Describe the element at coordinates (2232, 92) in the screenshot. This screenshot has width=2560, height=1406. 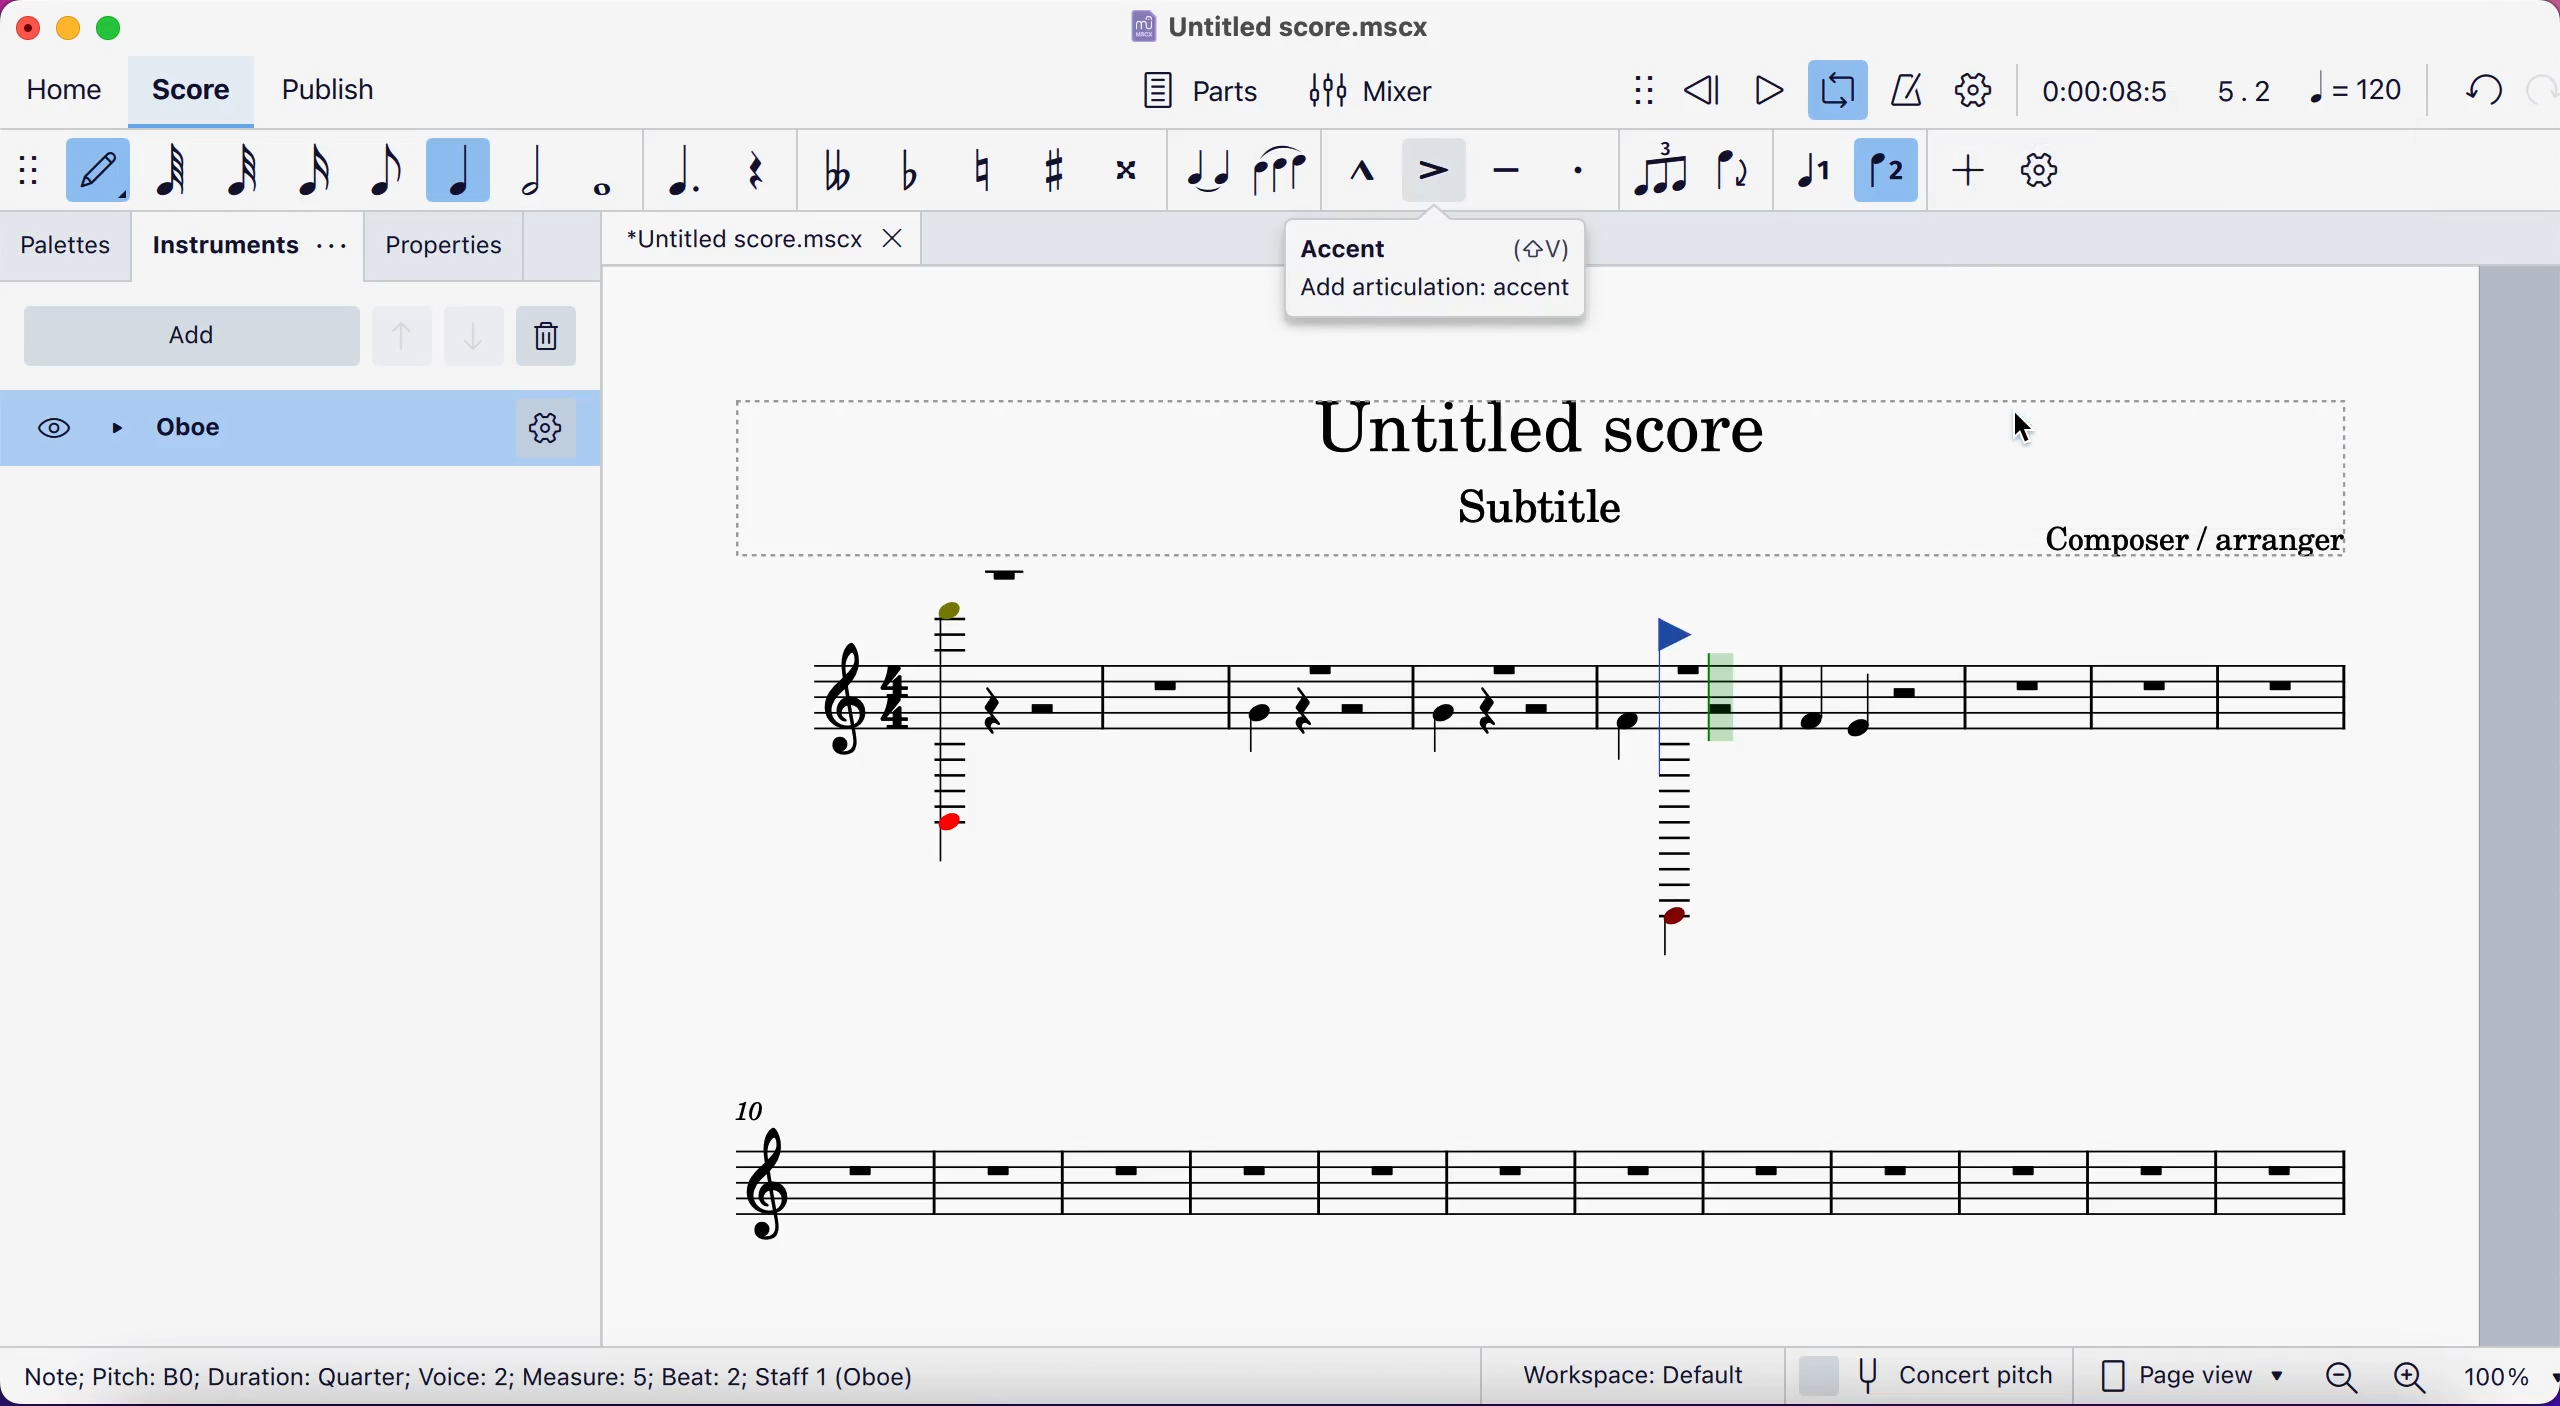
I see `5.2` at that location.